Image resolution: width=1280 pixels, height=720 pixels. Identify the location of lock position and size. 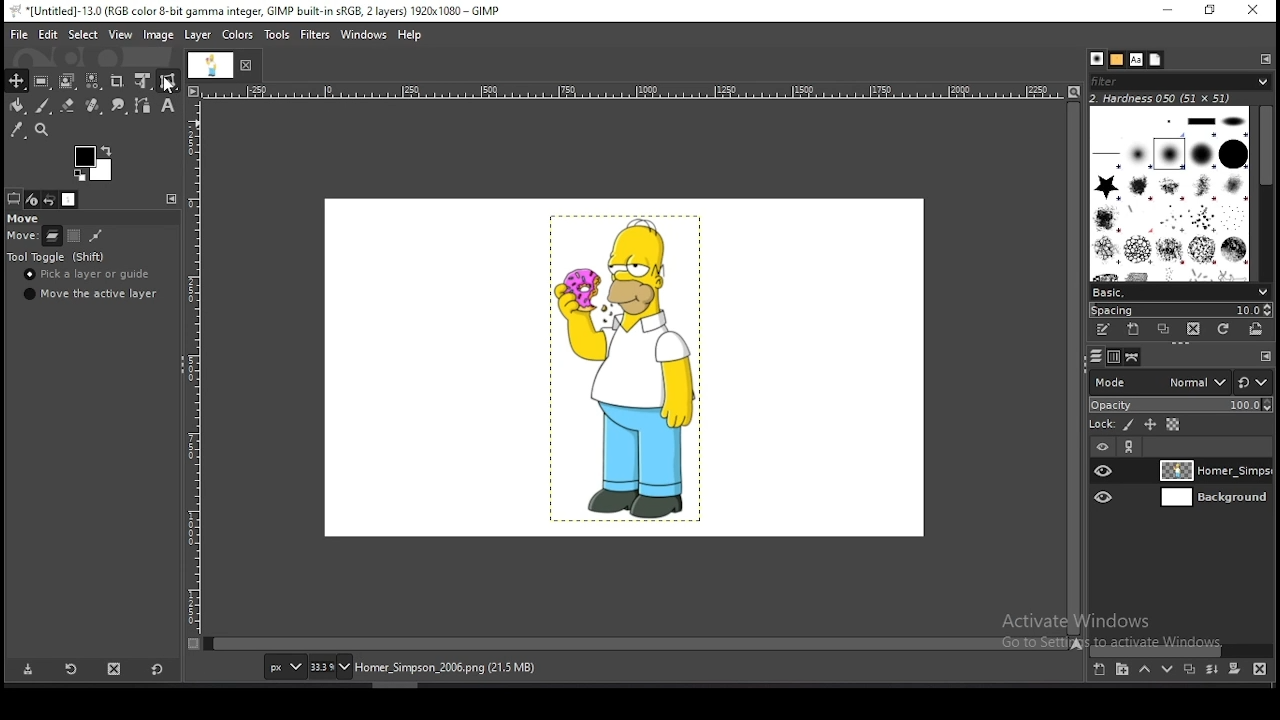
(1149, 425).